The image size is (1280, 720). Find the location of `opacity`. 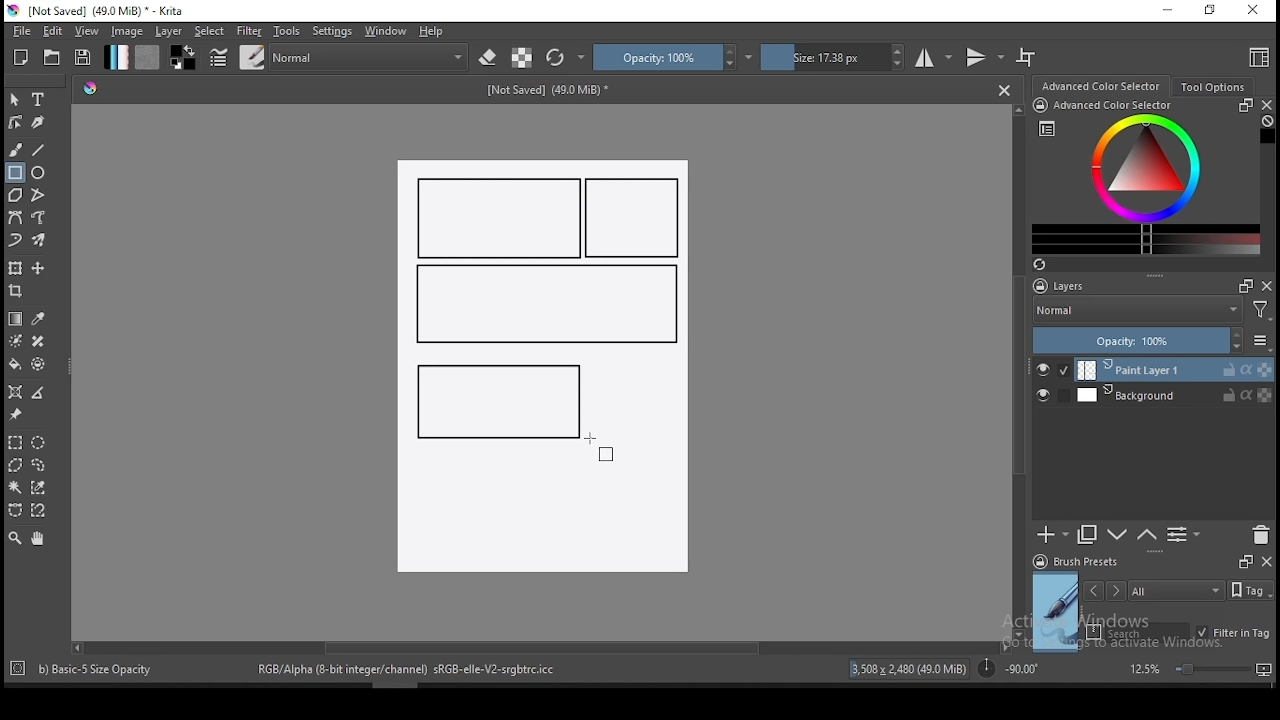

opacity is located at coordinates (673, 57).